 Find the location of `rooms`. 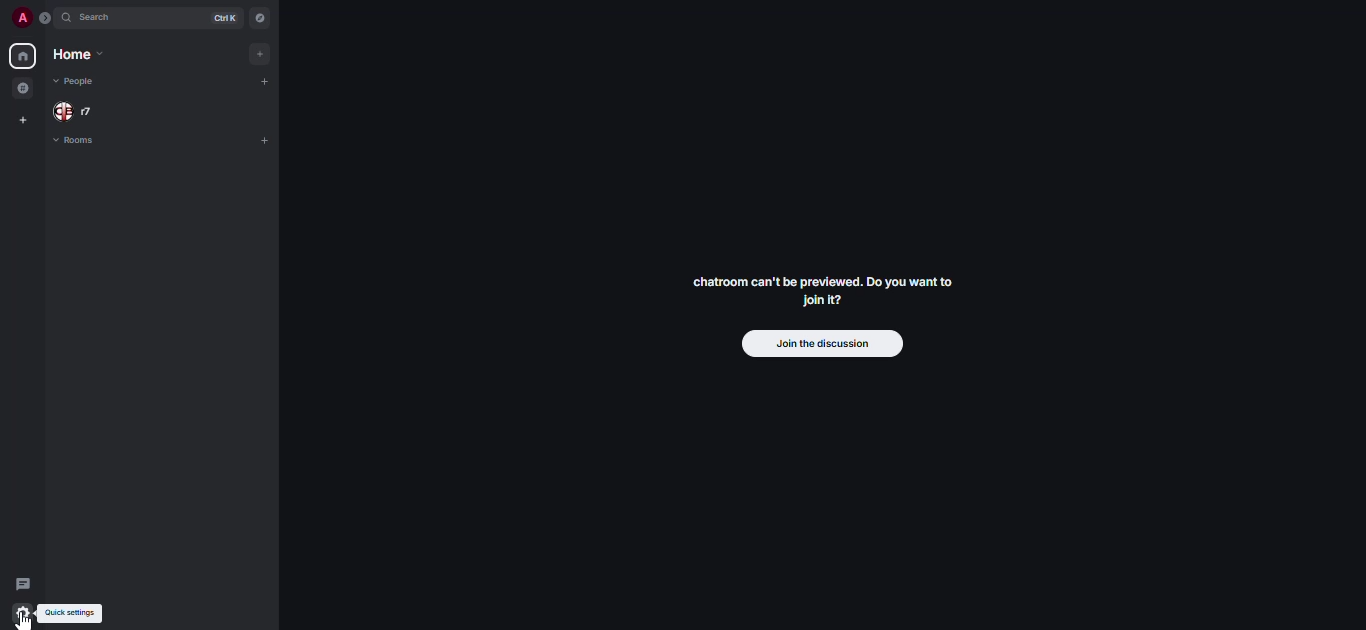

rooms is located at coordinates (74, 141).